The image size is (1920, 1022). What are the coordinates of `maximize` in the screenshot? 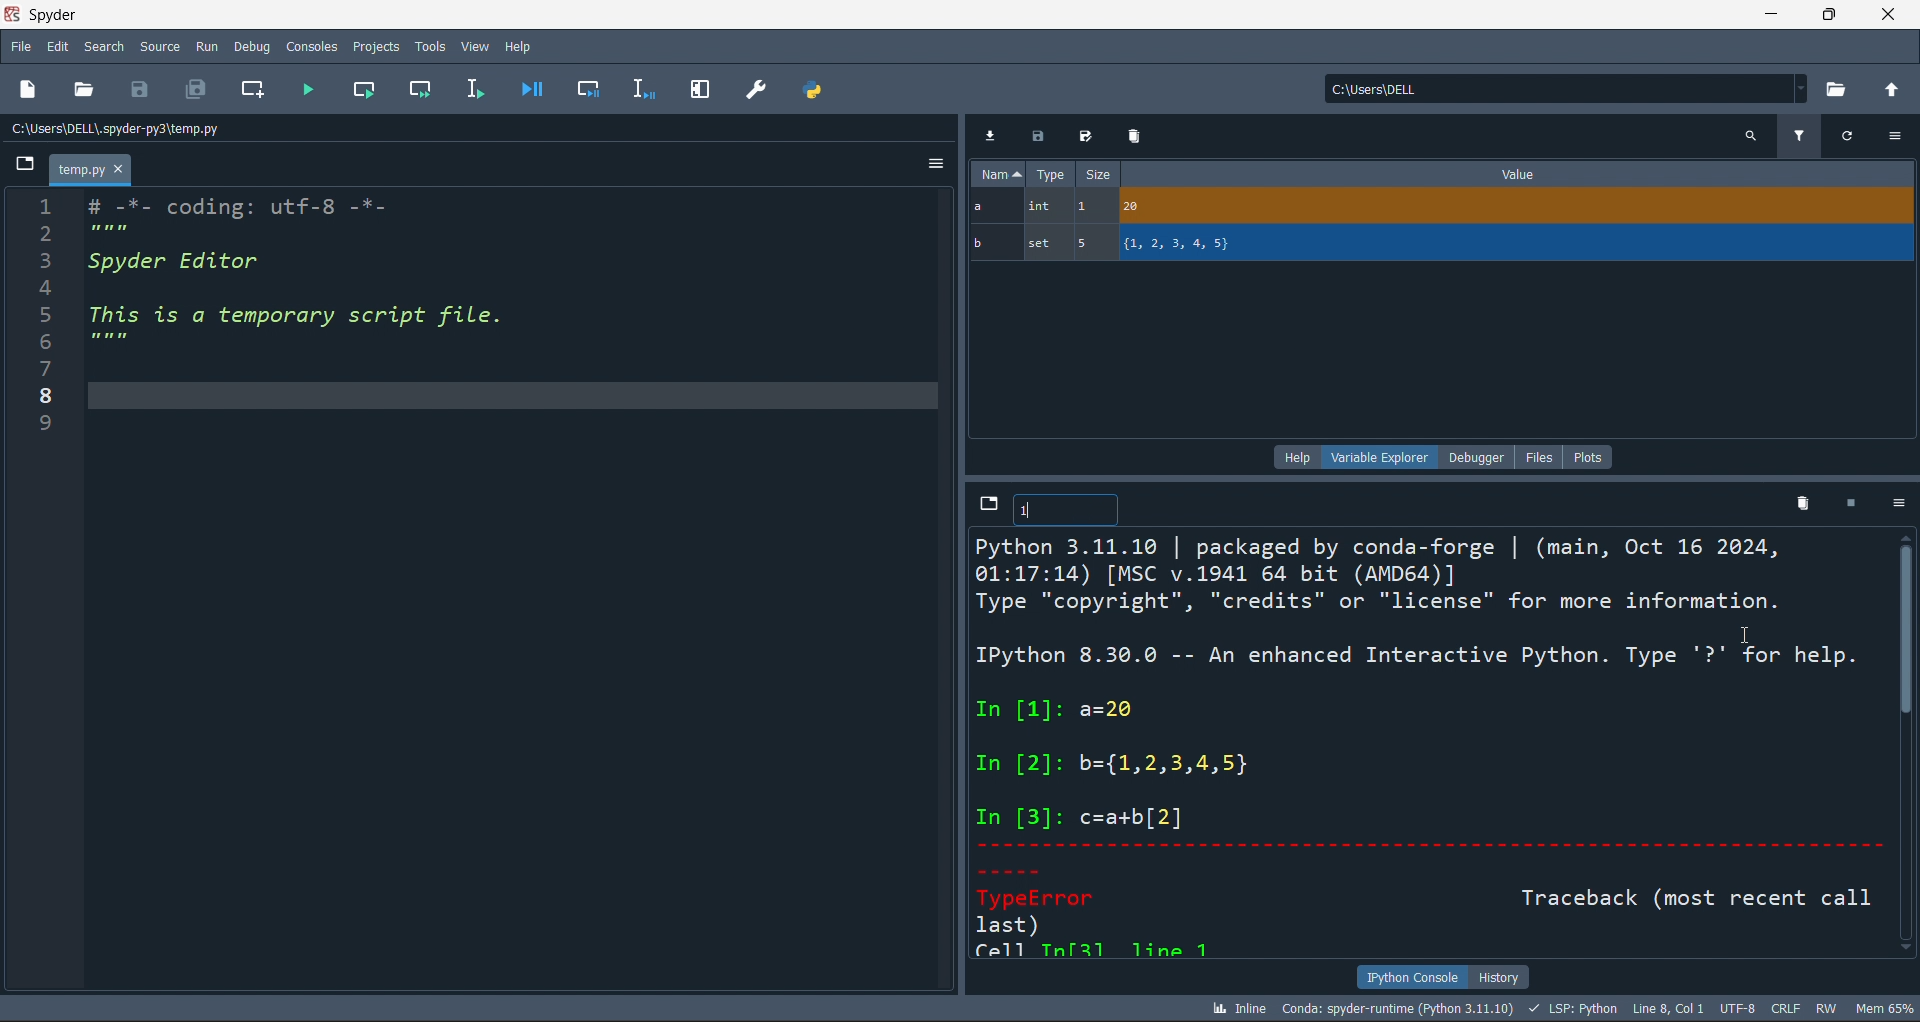 It's located at (1827, 14).